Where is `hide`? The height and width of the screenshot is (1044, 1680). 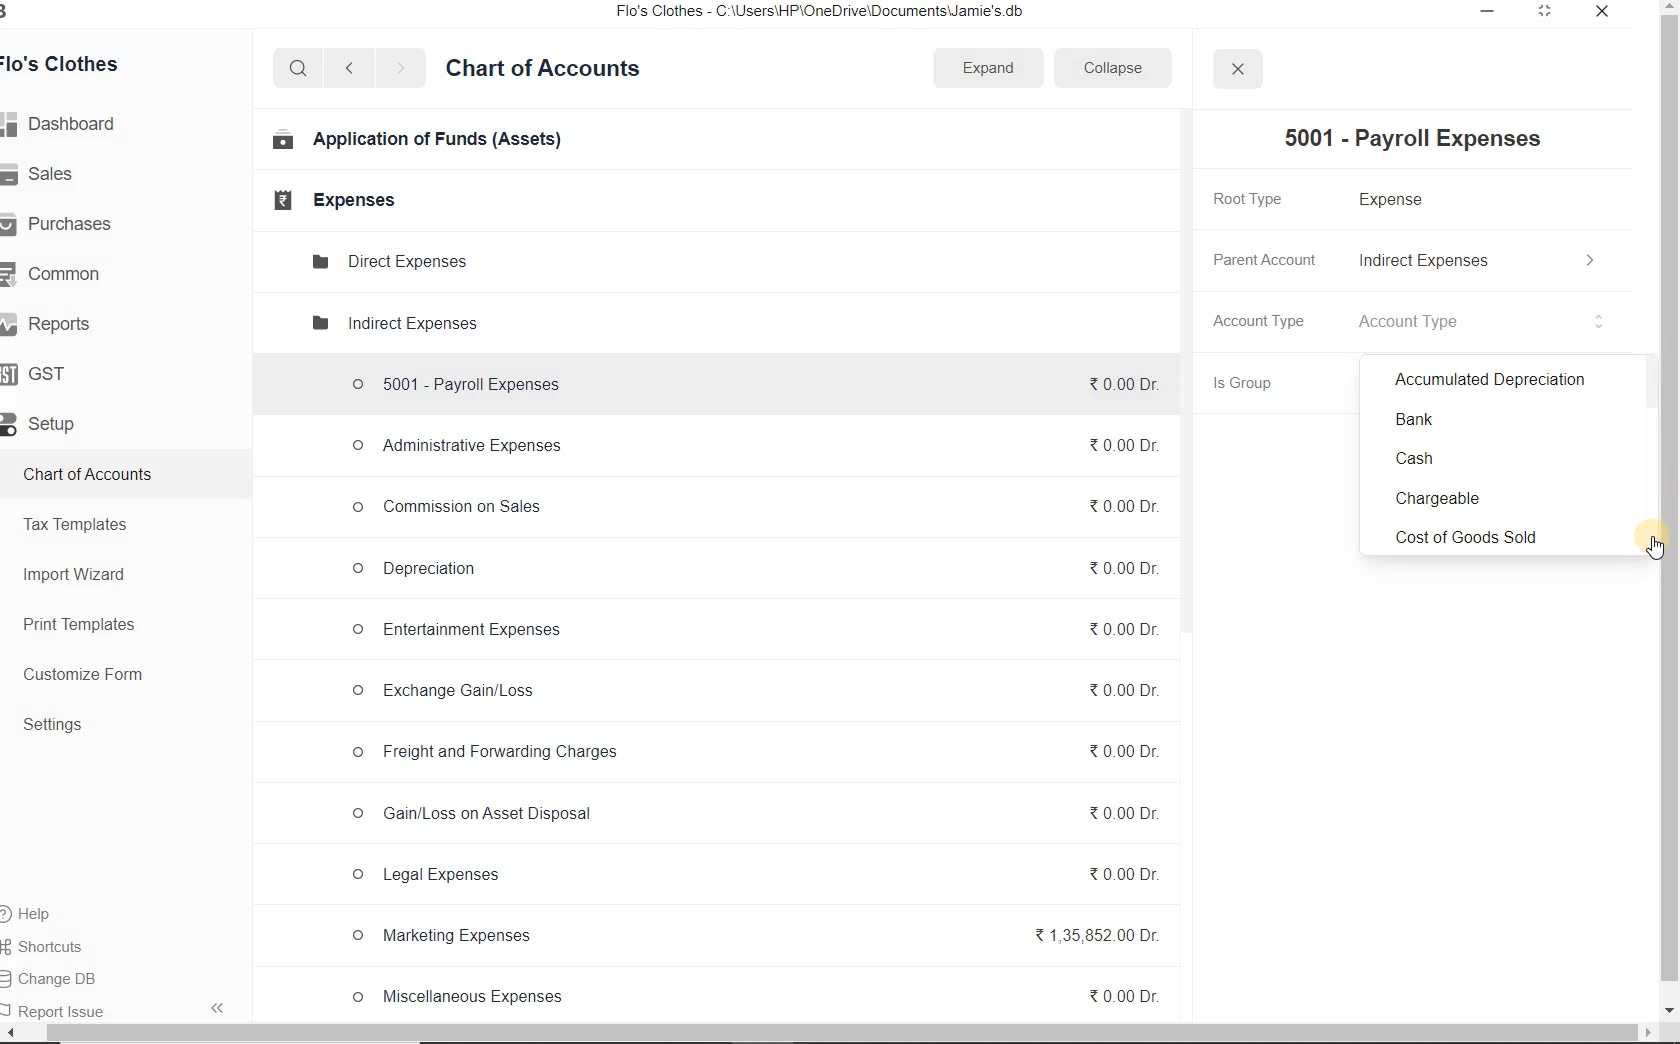
hide is located at coordinates (220, 1010).